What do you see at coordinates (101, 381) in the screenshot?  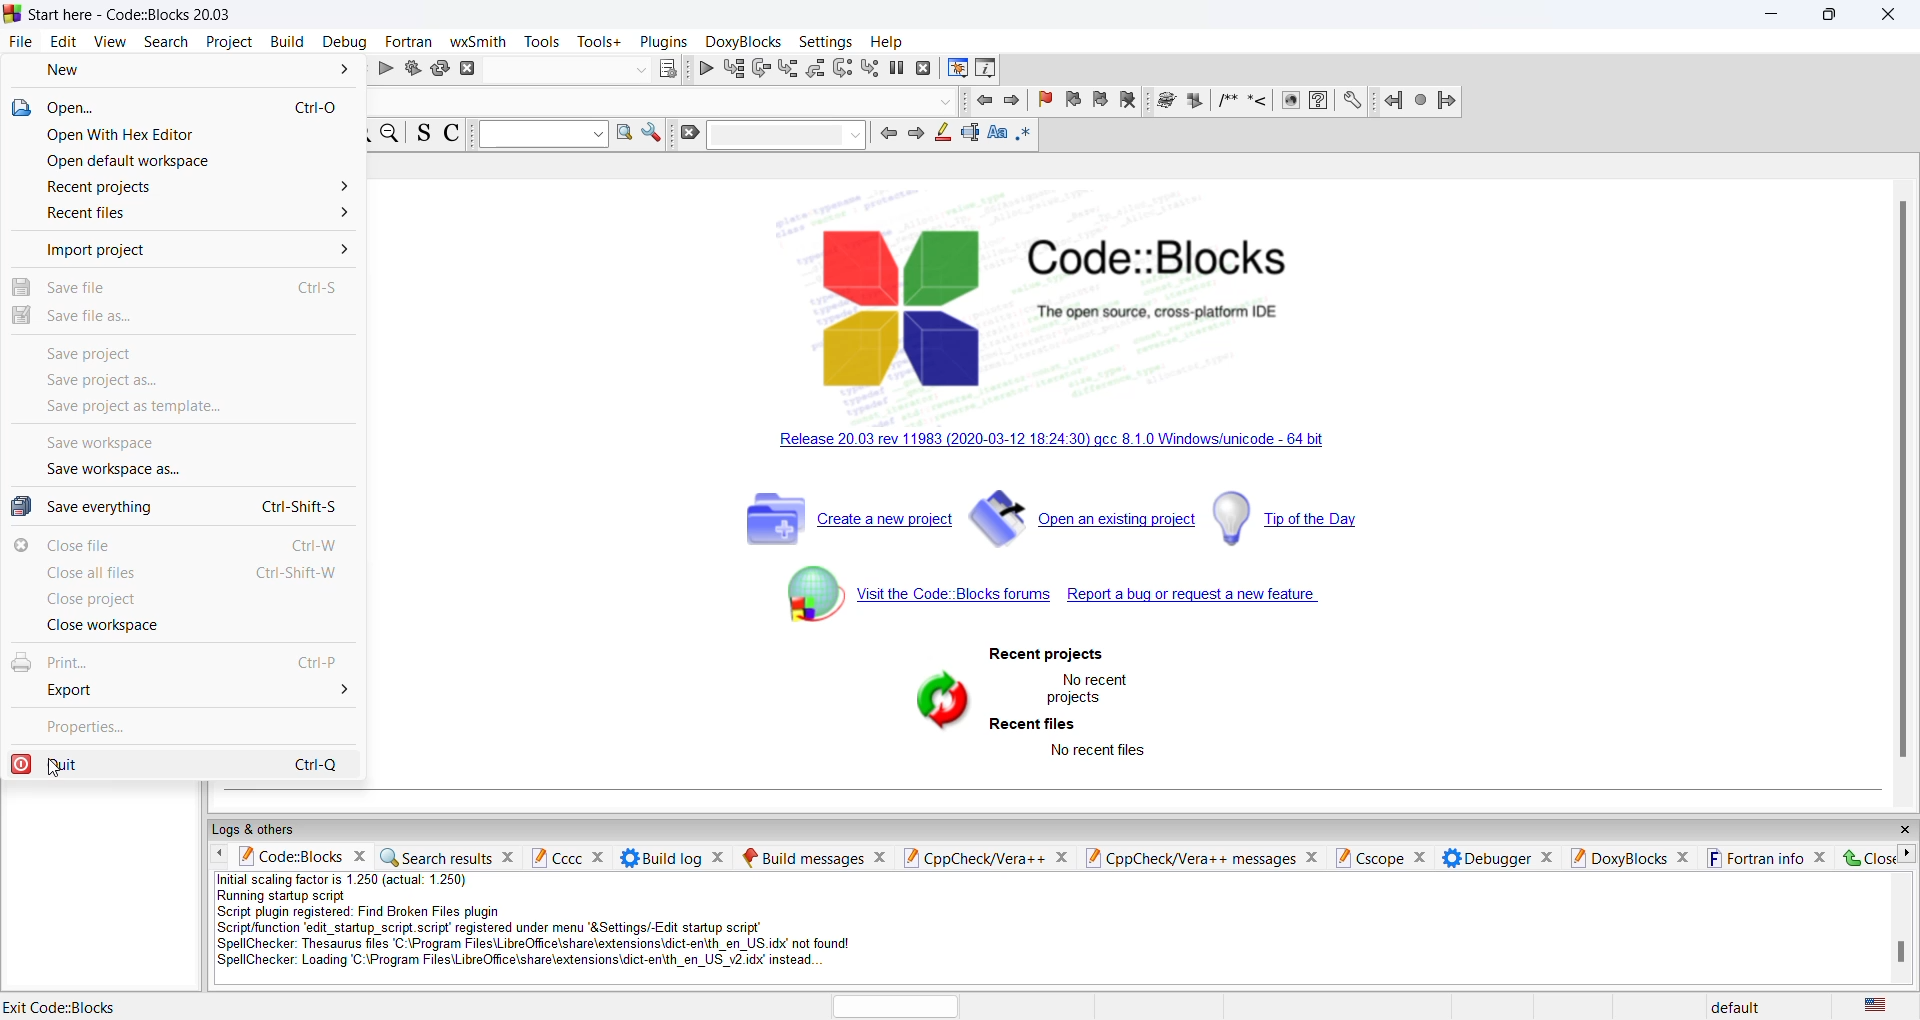 I see `Save project as.` at bounding box center [101, 381].